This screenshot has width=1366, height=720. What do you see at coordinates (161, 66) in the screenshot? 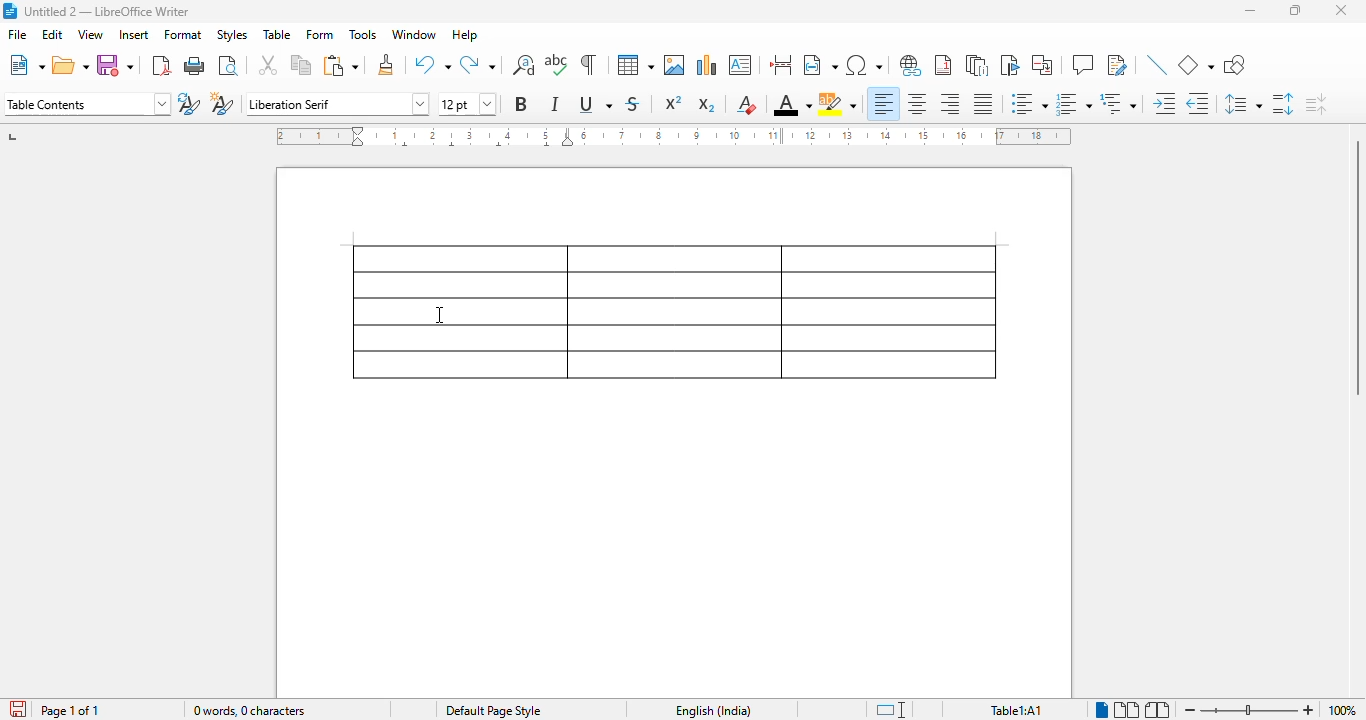
I see `export directly as PDF` at bounding box center [161, 66].